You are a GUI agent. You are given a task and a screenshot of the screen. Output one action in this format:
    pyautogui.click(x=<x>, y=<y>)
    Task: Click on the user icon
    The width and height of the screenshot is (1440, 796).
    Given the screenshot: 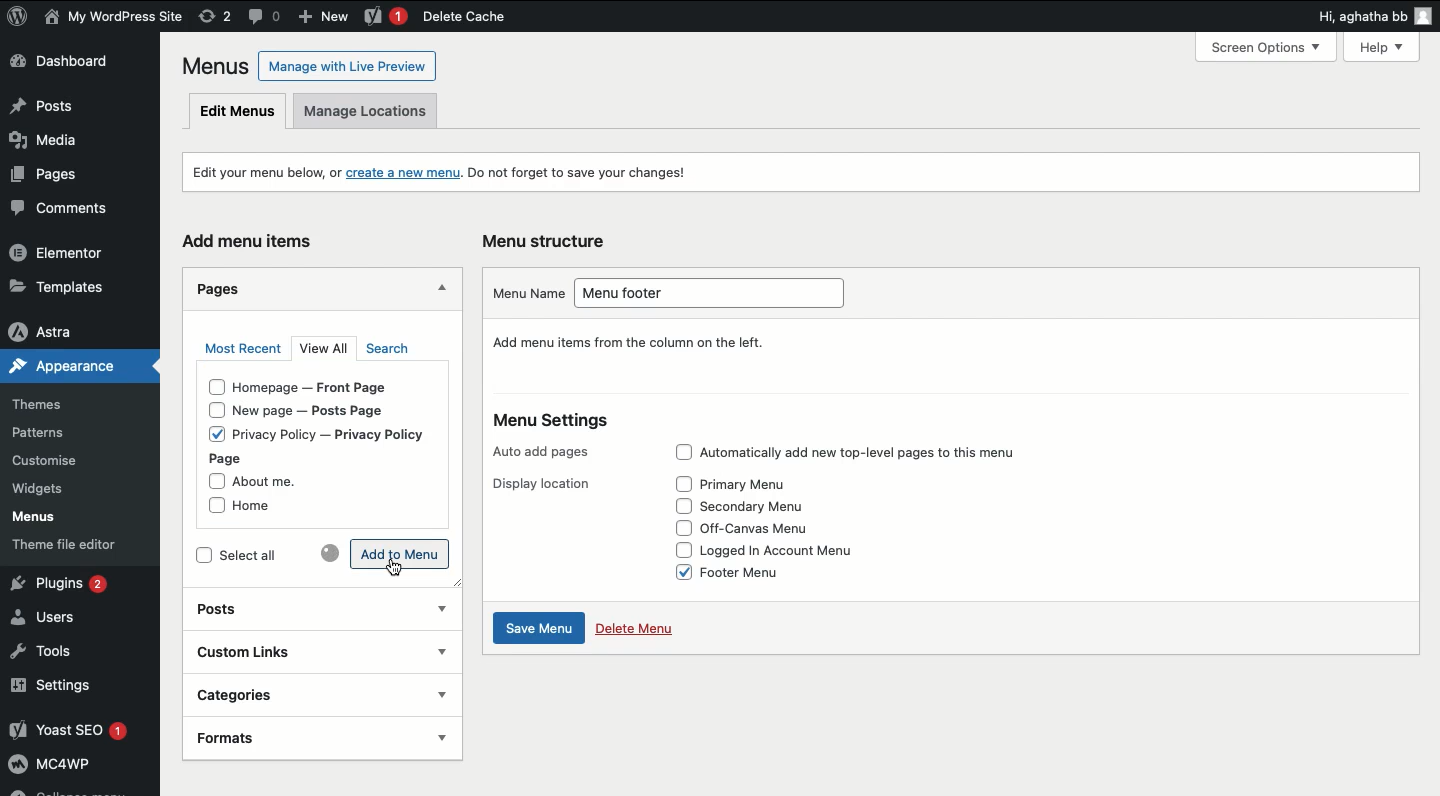 What is the action you would take?
    pyautogui.click(x=1424, y=18)
    